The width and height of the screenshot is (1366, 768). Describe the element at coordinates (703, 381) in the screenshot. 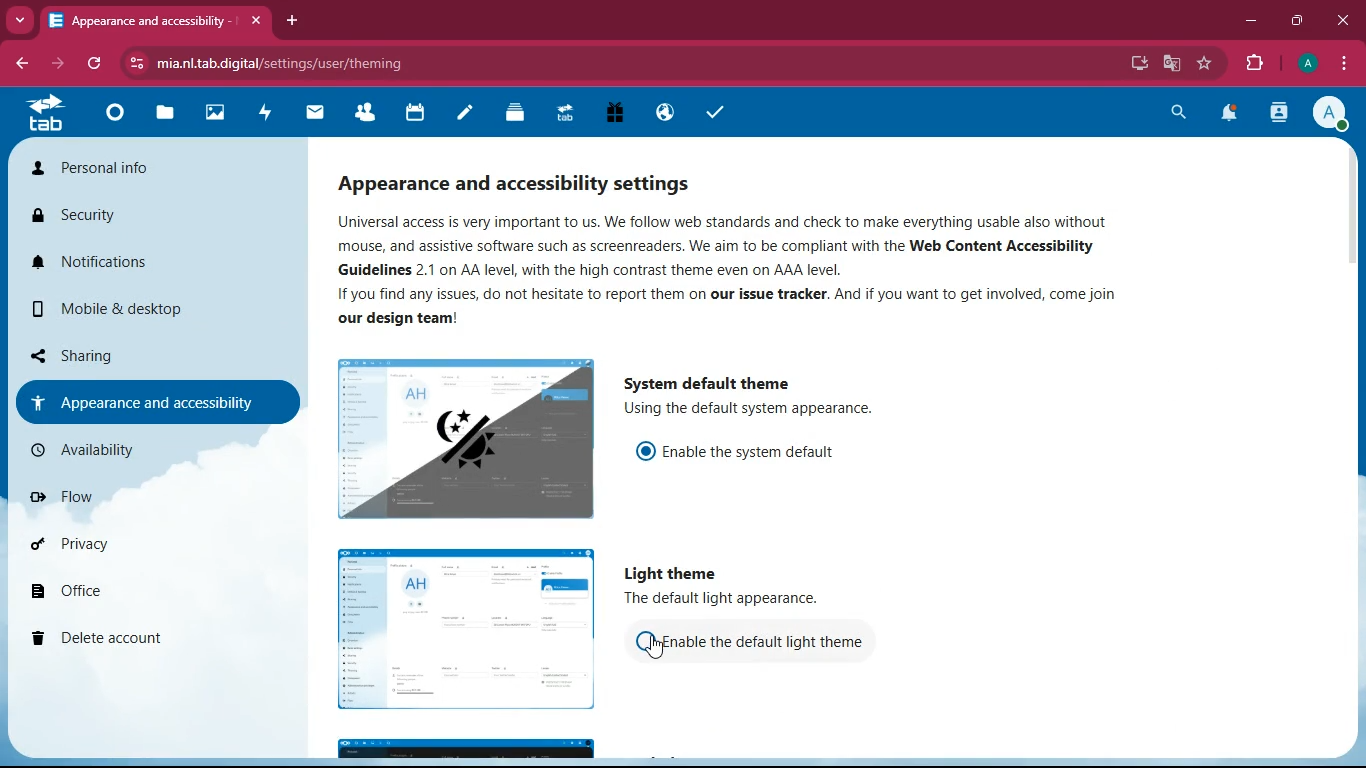

I see `system default` at that location.